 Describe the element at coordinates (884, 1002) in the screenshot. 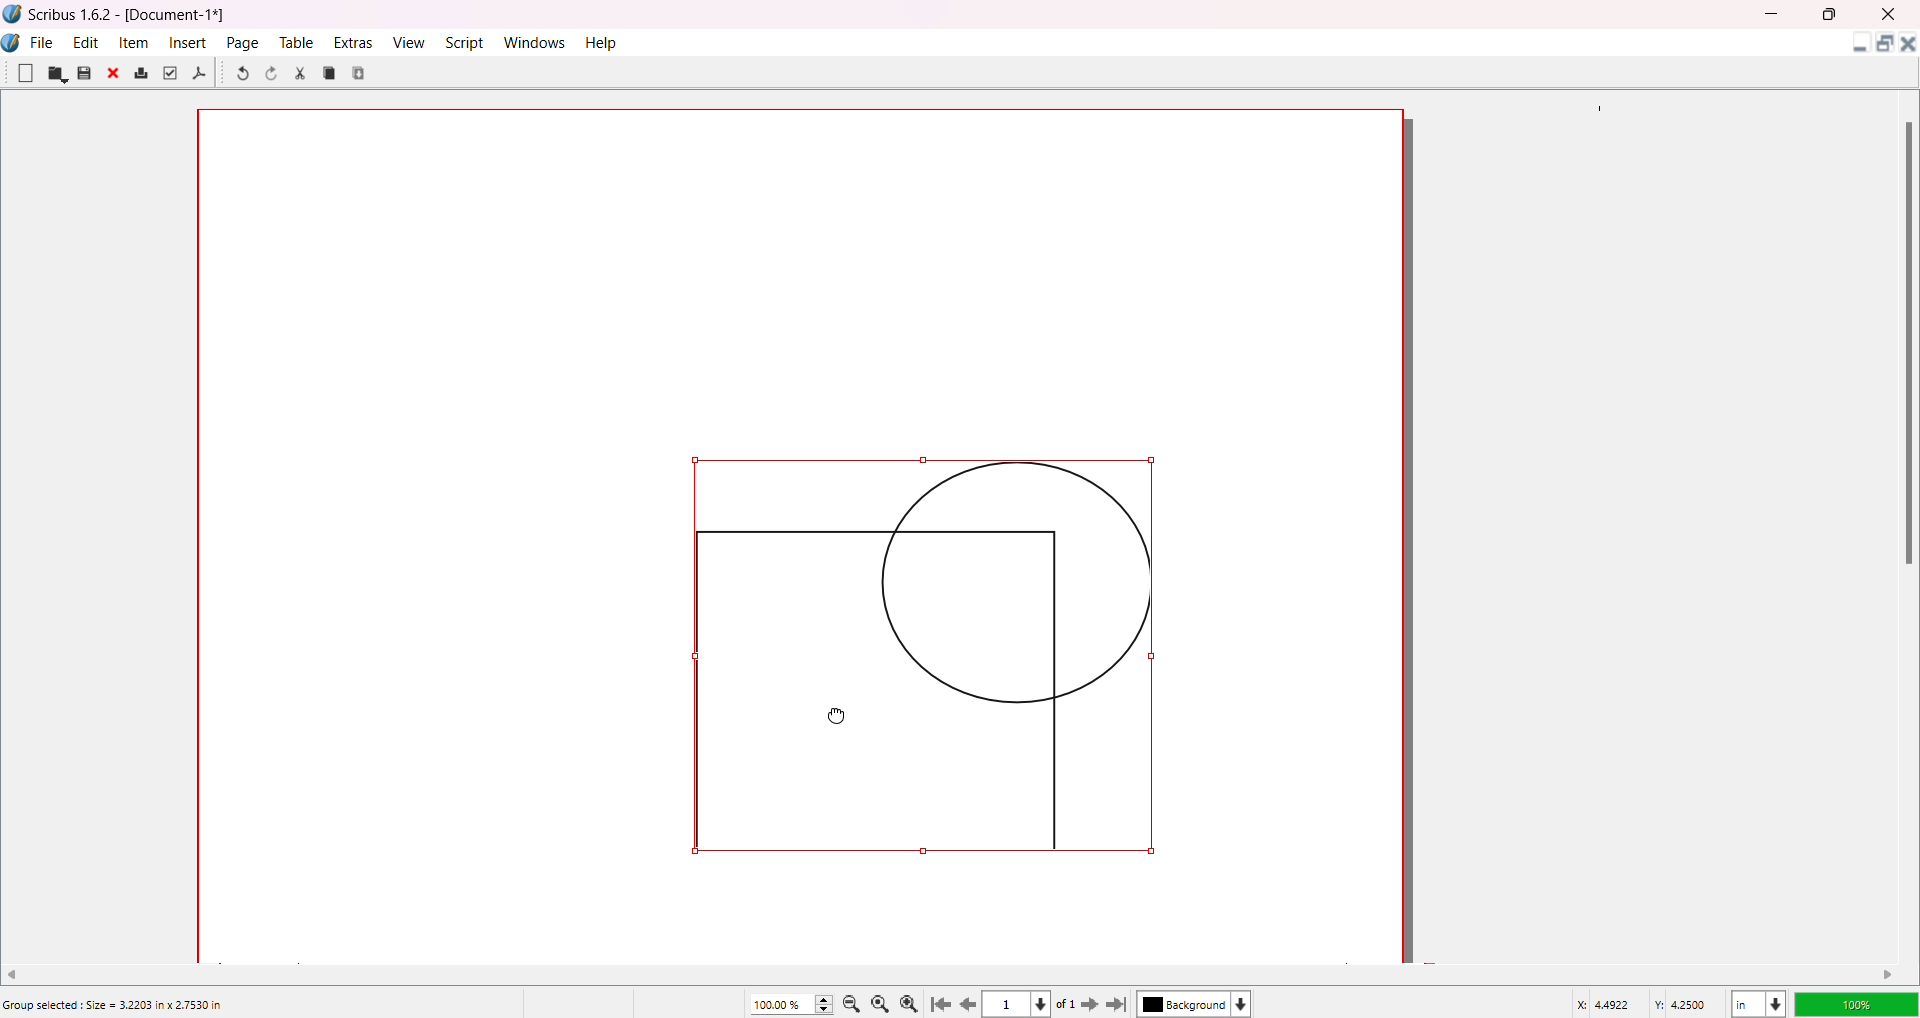

I see `Zoom to 100` at that location.